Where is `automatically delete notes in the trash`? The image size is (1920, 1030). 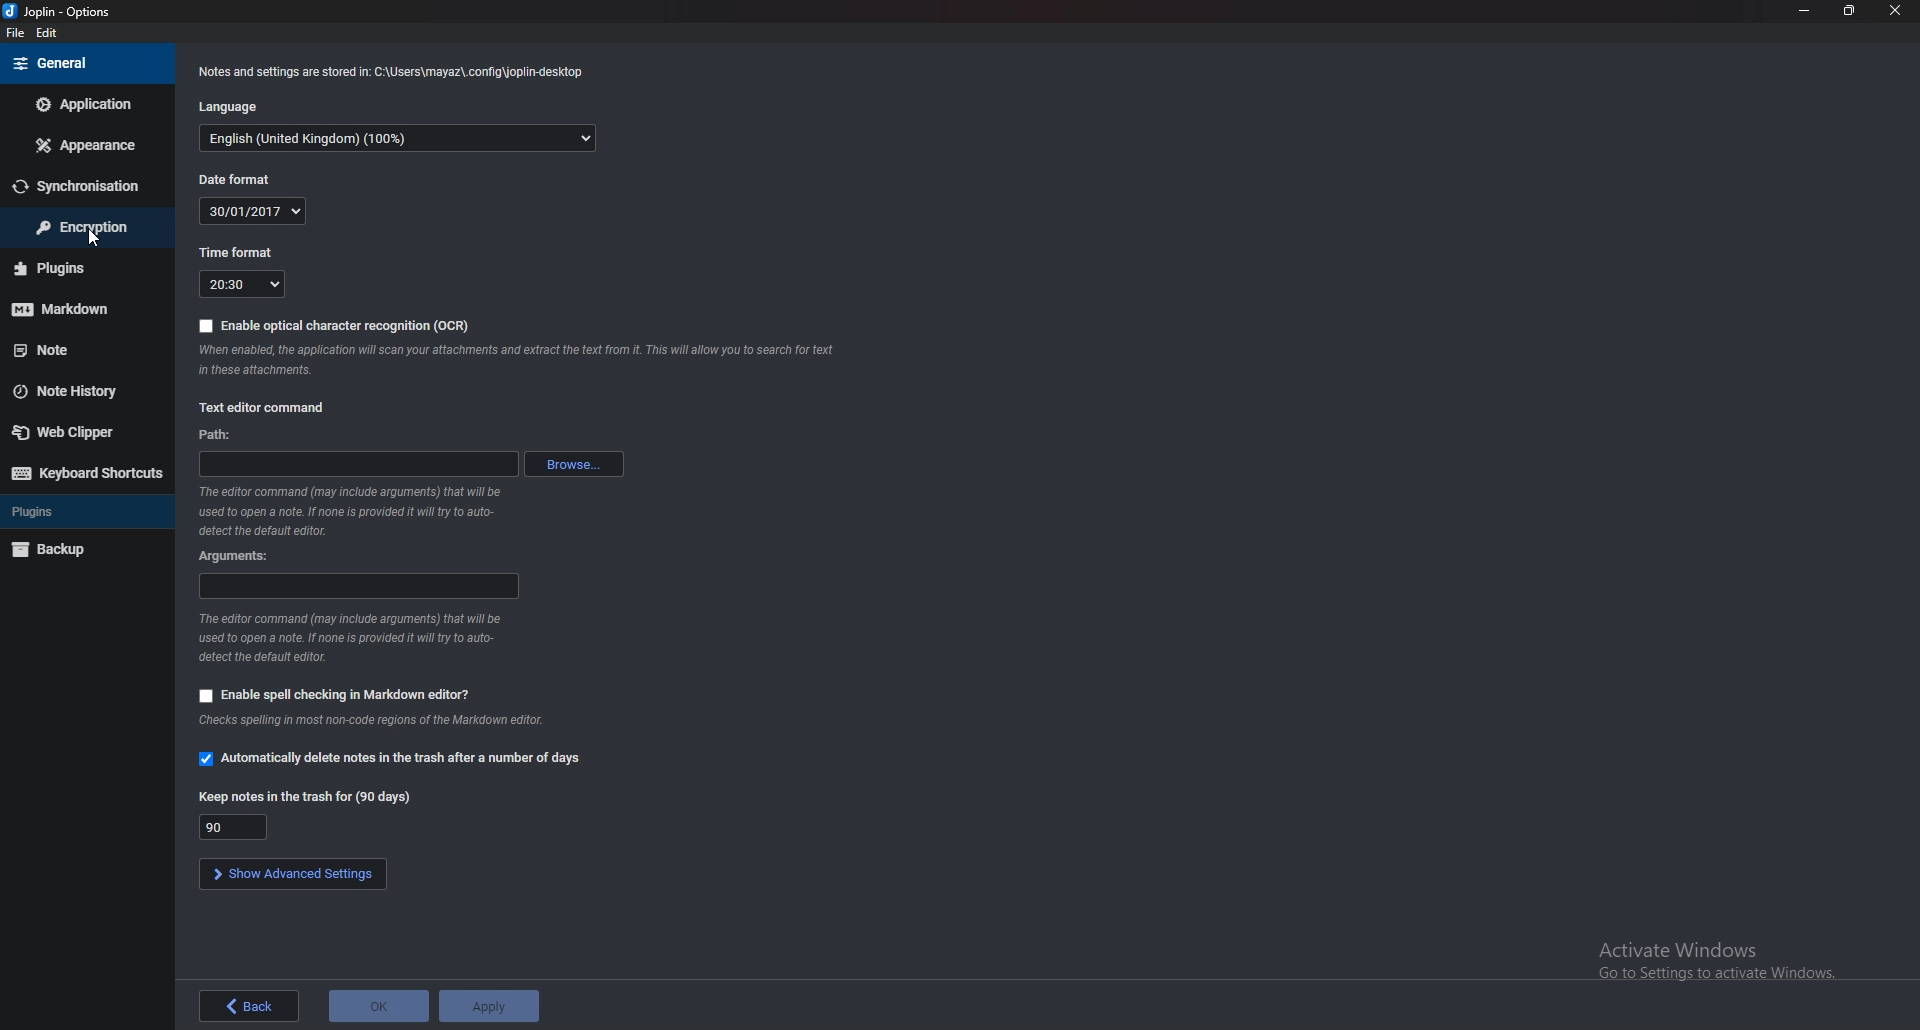
automatically delete notes in the trash is located at coordinates (393, 761).